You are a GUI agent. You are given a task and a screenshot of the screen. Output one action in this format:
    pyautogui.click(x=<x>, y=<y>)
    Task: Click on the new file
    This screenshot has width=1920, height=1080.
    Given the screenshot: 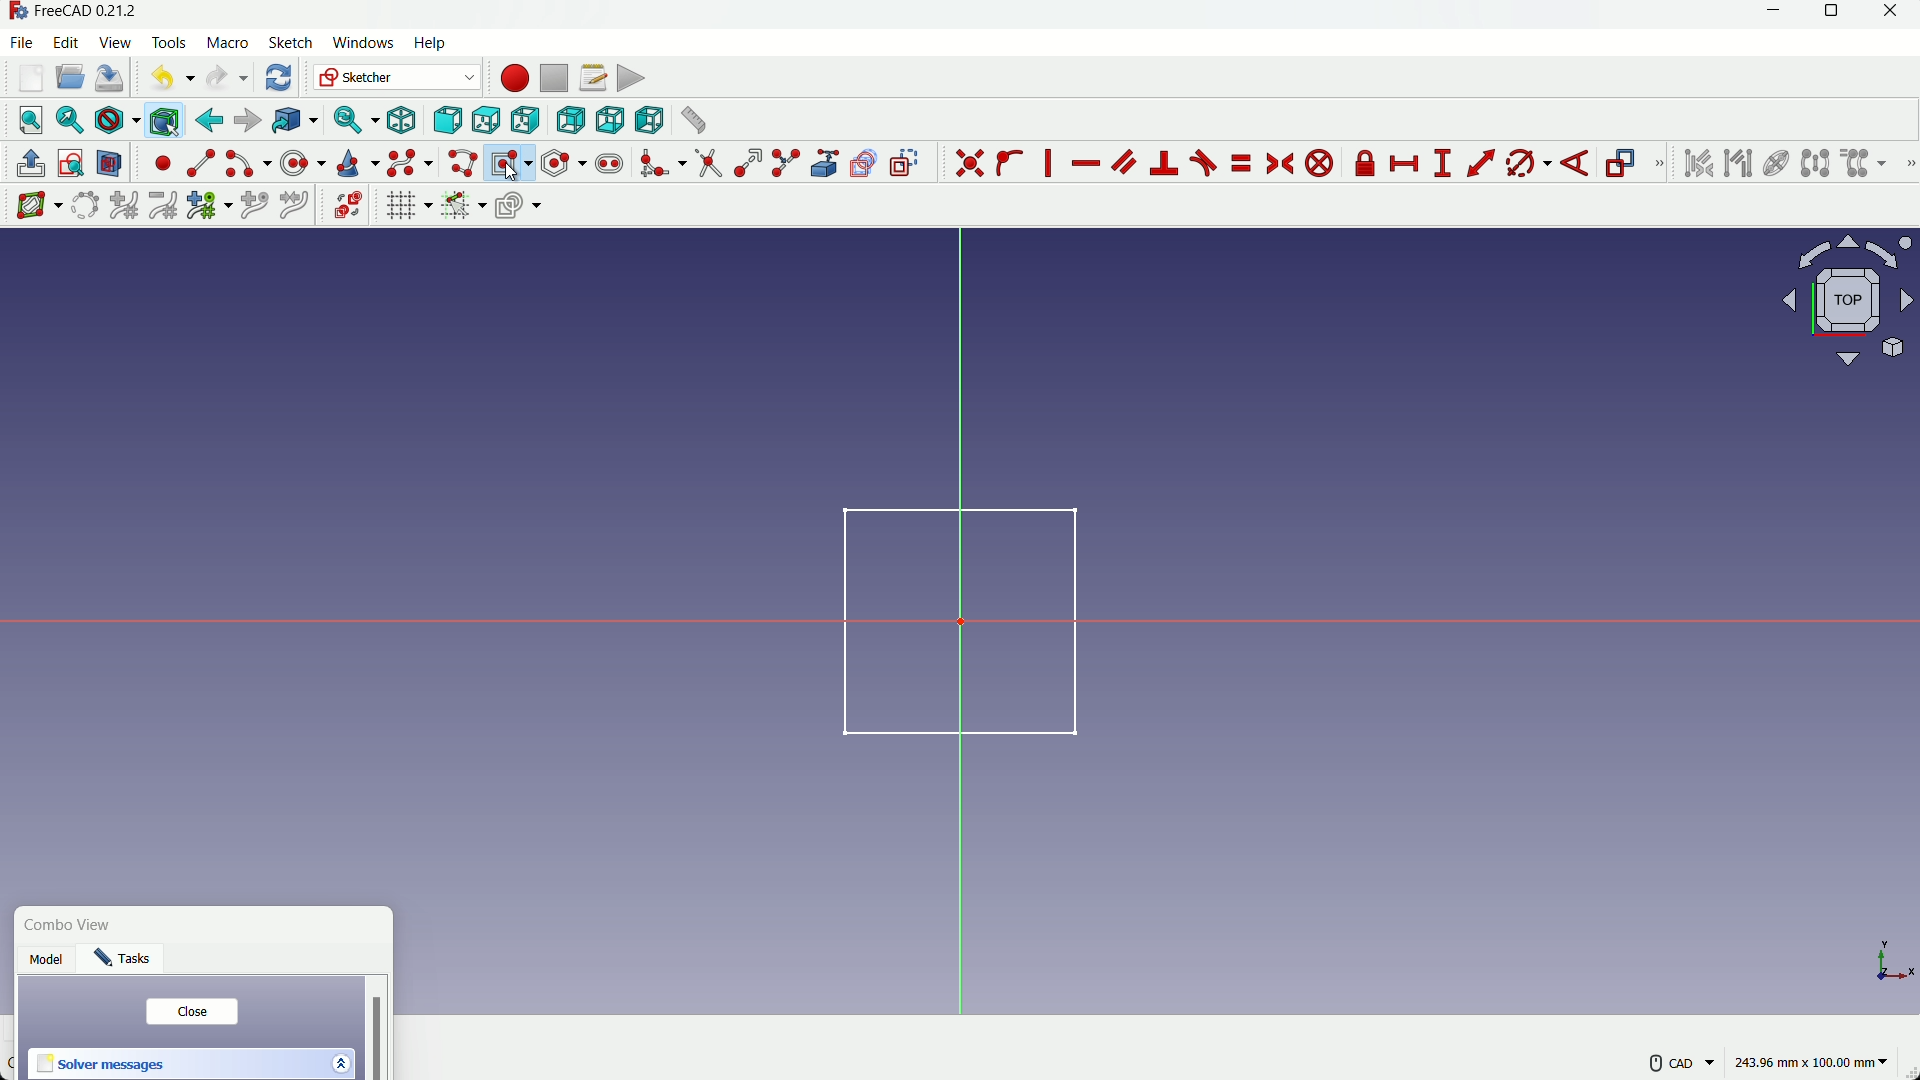 What is the action you would take?
    pyautogui.click(x=32, y=78)
    